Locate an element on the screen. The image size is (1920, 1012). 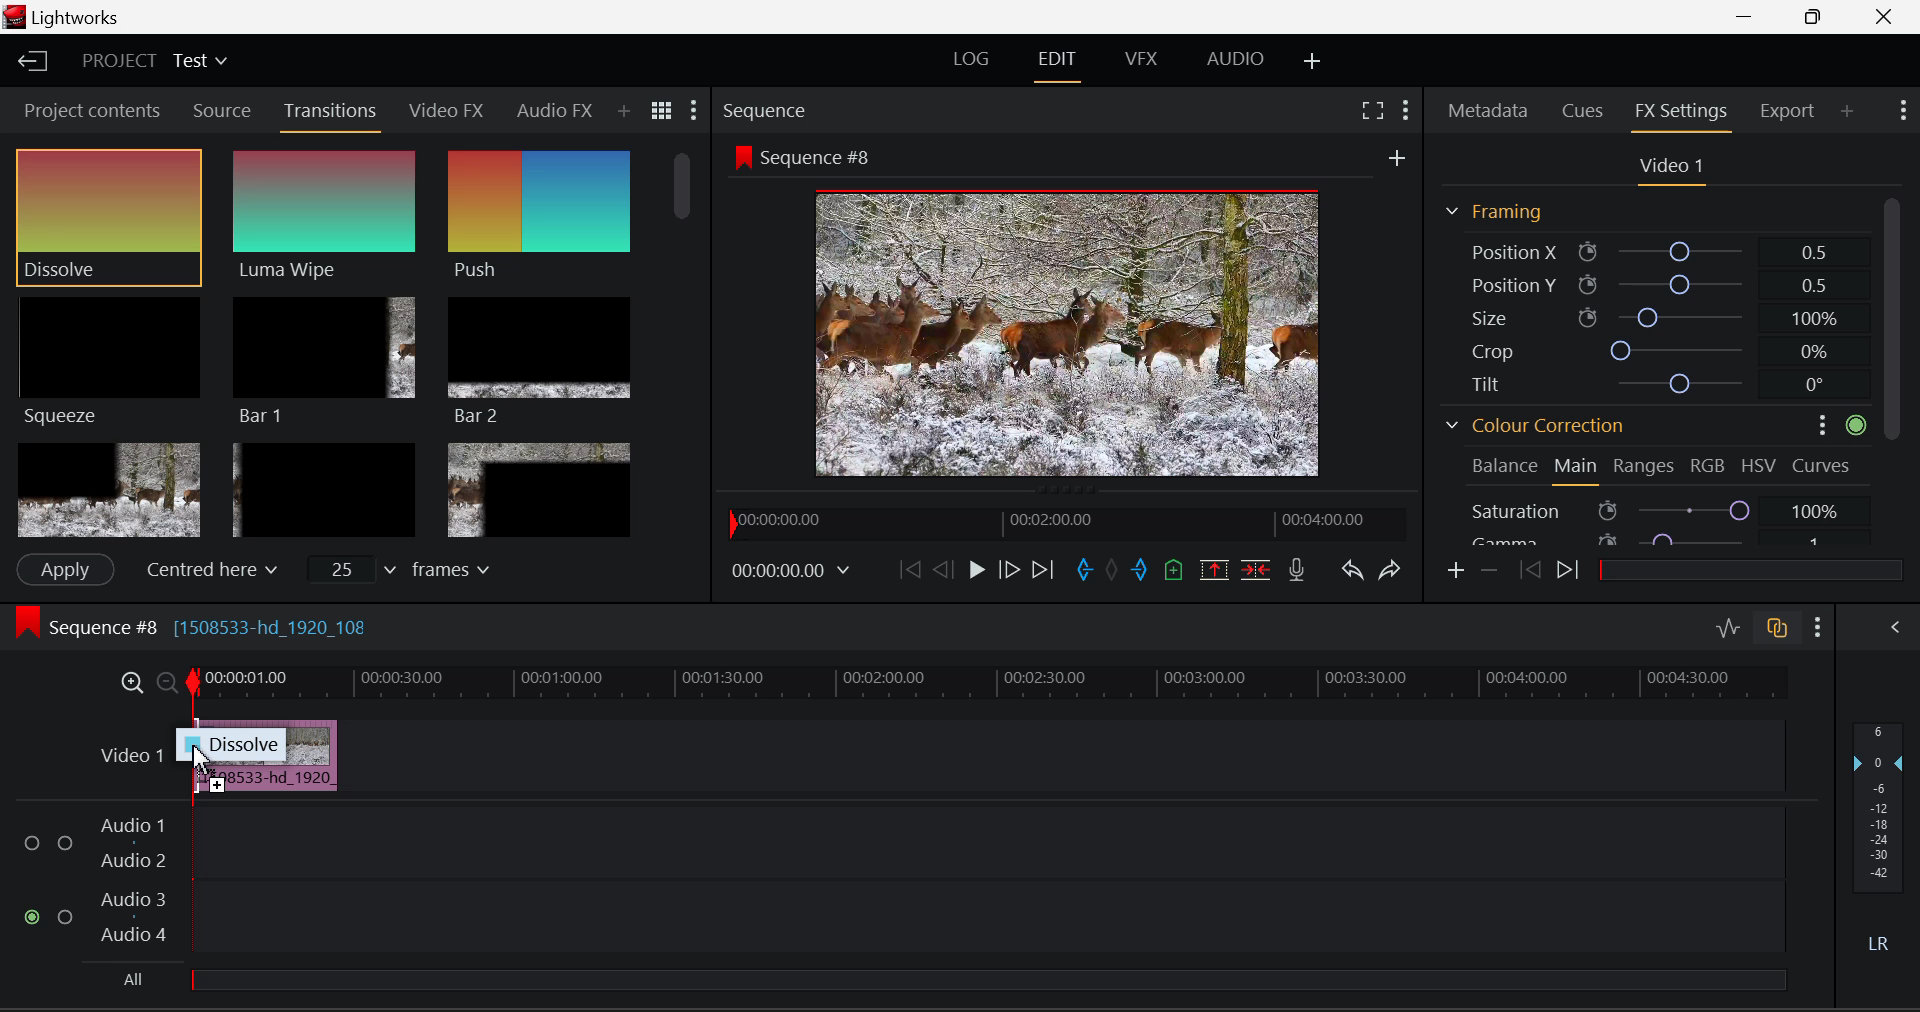
Audio Input Field is located at coordinates (985, 919).